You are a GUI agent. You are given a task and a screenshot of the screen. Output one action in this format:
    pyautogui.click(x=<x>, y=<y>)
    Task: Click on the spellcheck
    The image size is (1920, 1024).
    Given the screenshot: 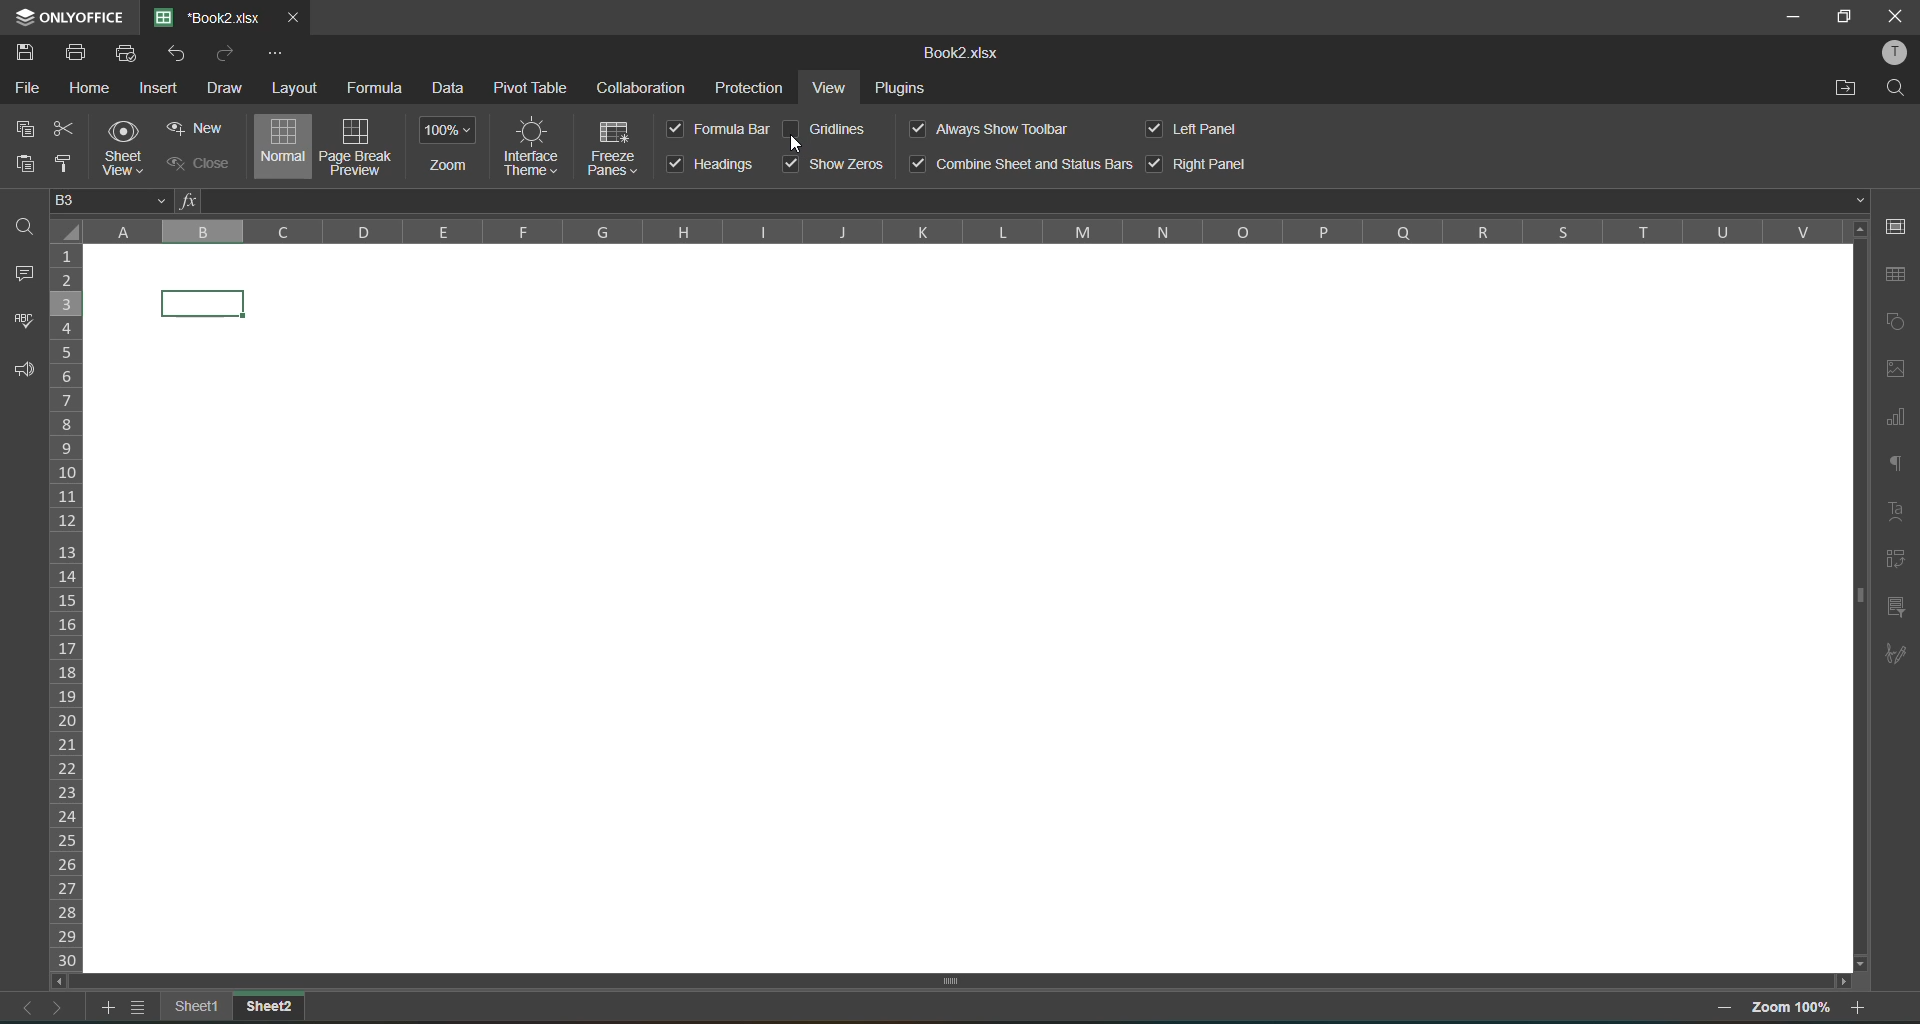 What is the action you would take?
    pyautogui.click(x=25, y=323)
    